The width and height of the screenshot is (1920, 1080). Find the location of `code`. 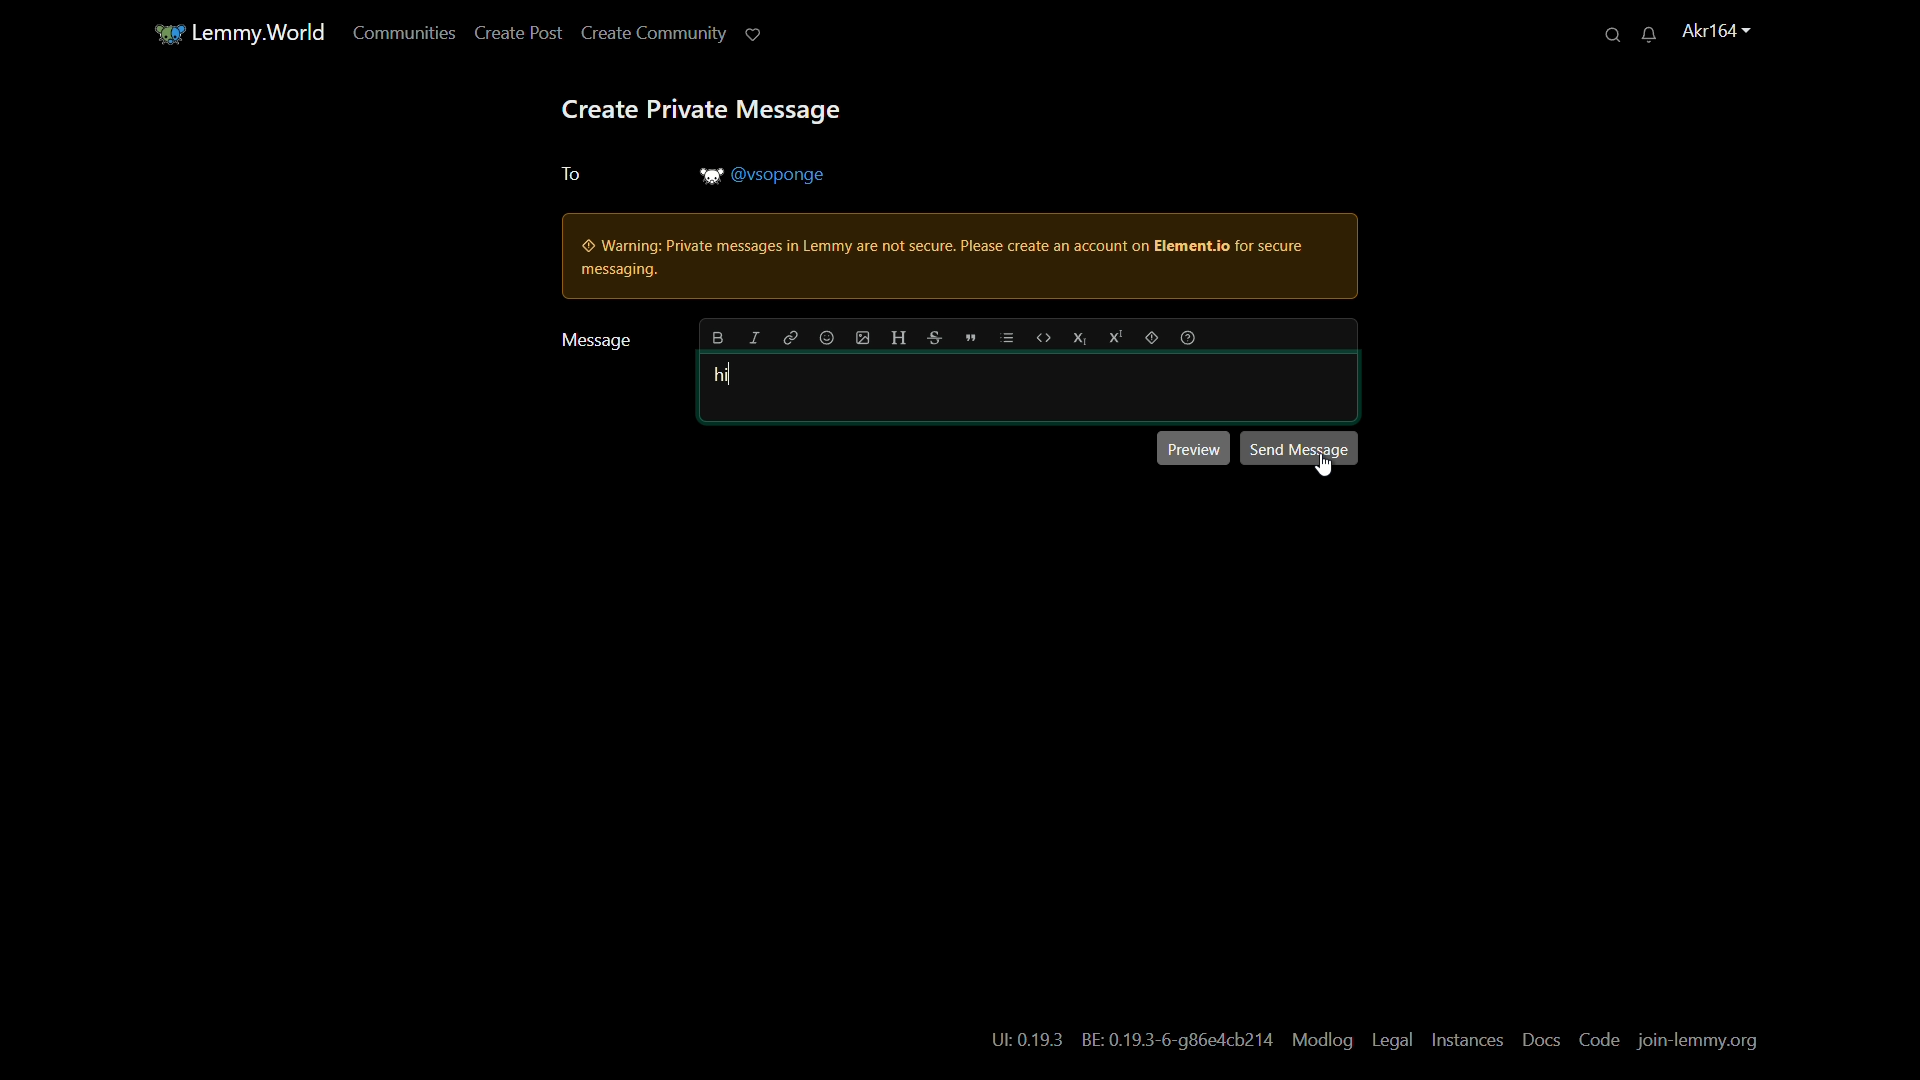

code is located at coordinates (1598, 1043).